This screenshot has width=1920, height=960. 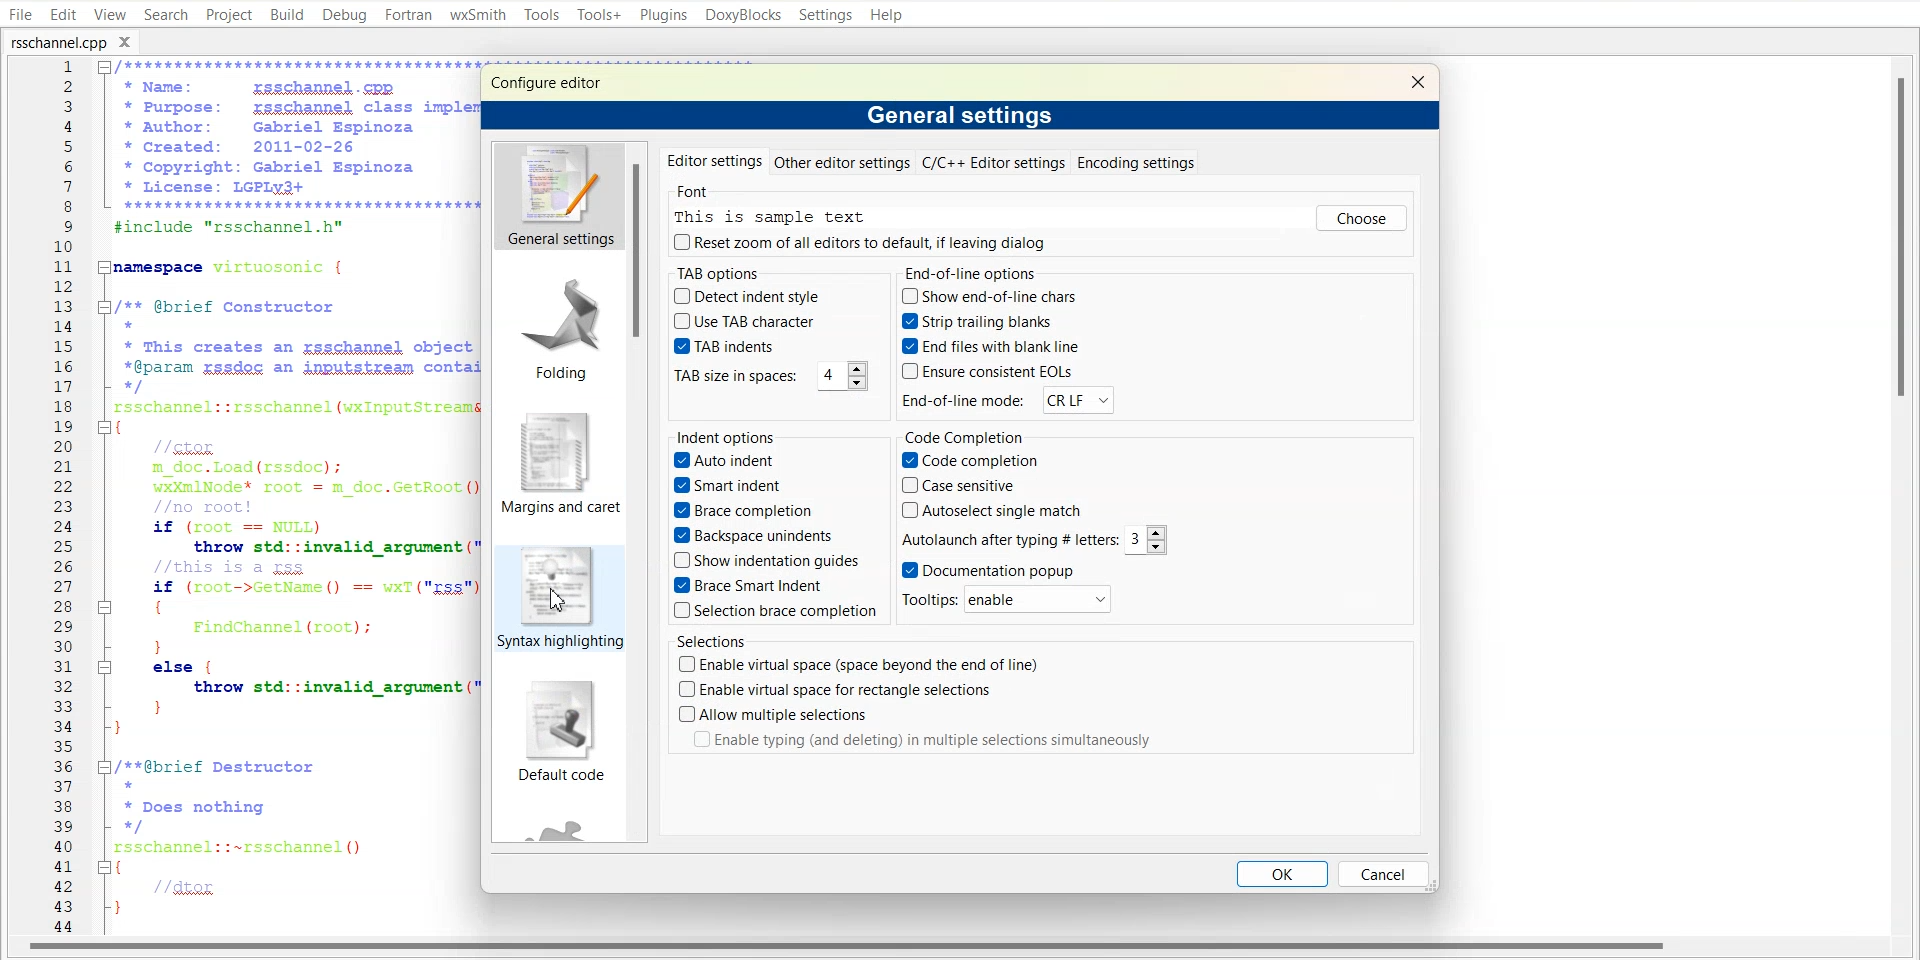 I want to click on Case sensitive, so click(x=961, y=485).